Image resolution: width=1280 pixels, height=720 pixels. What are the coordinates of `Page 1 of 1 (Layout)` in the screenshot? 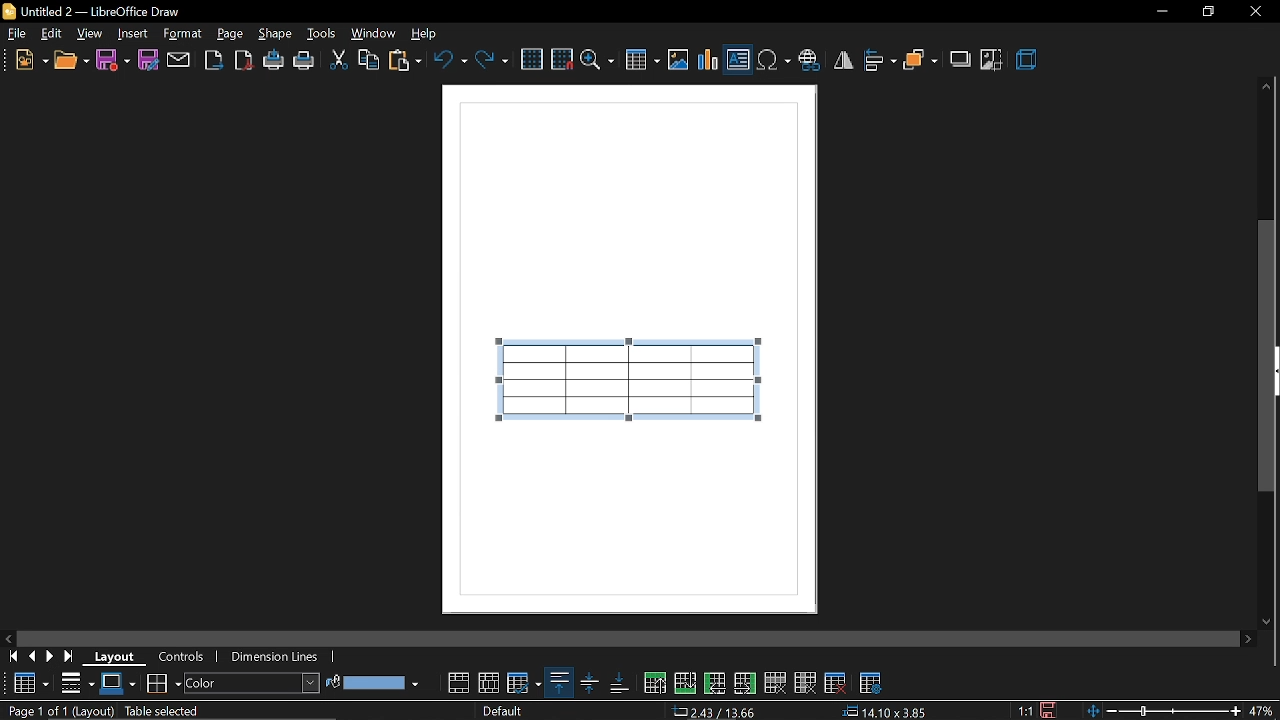 It's located at (58, 711).